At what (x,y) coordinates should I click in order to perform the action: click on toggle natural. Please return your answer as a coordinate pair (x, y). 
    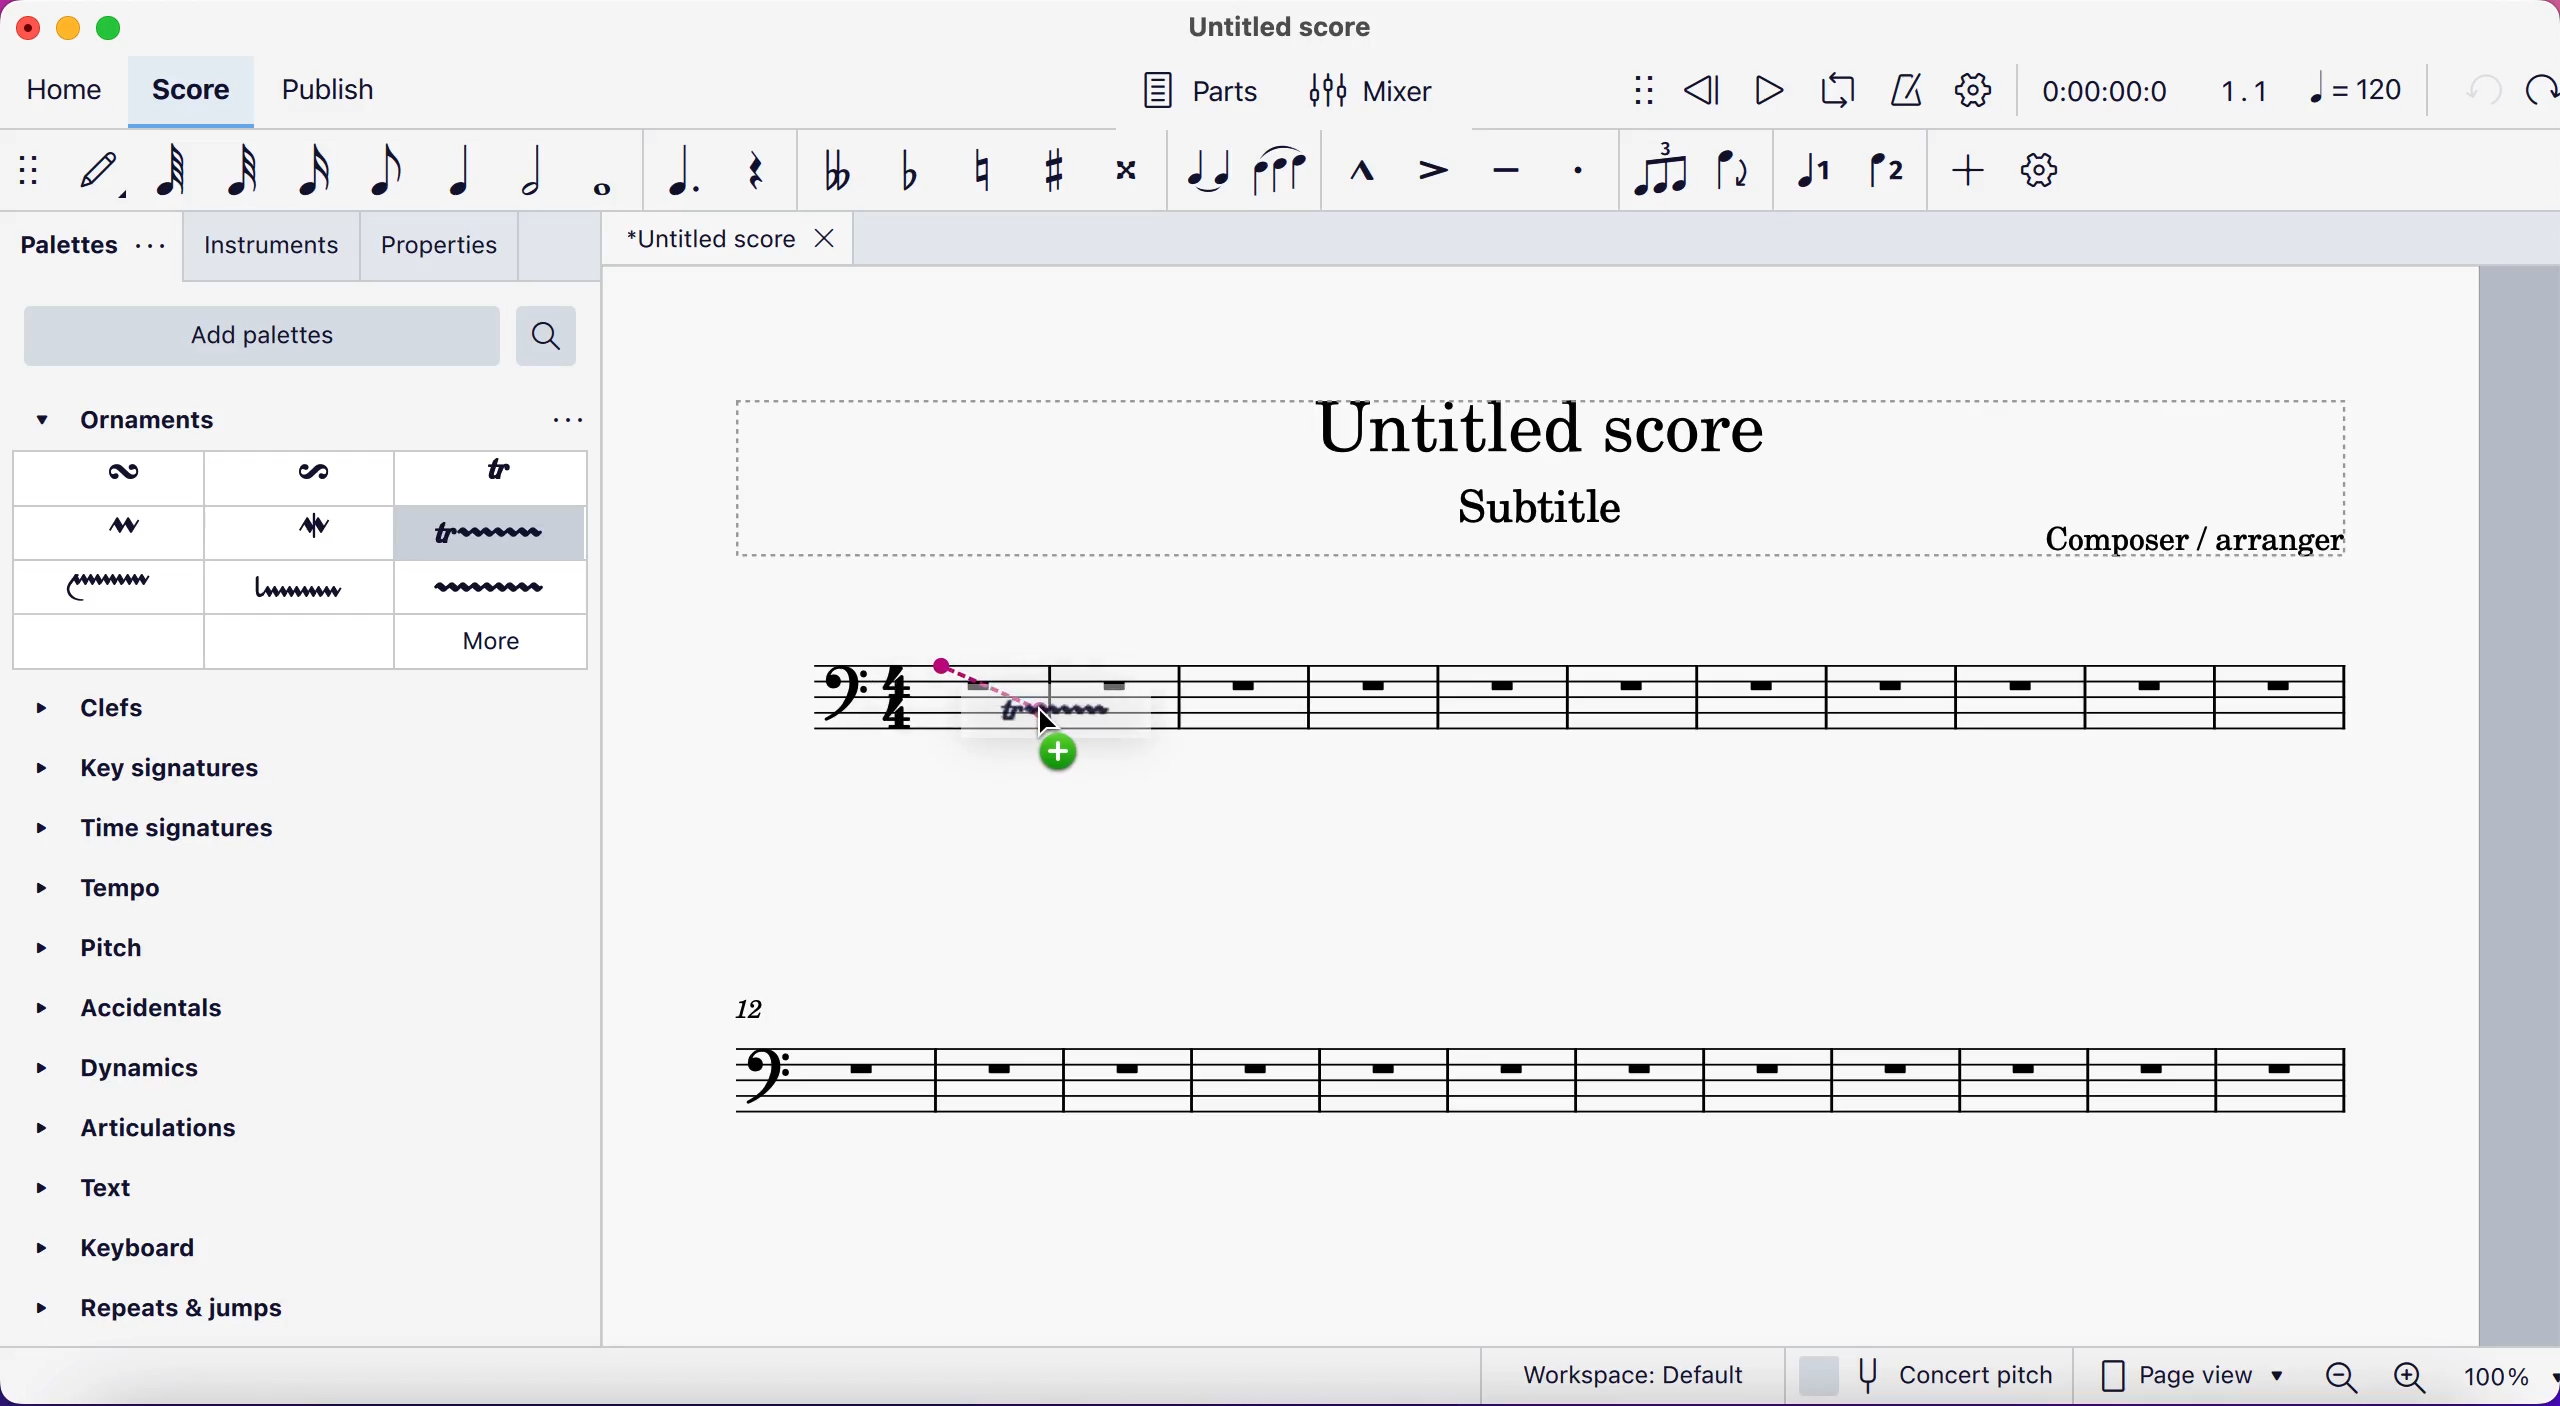
    Looking at the image, I should click on (982, 168).